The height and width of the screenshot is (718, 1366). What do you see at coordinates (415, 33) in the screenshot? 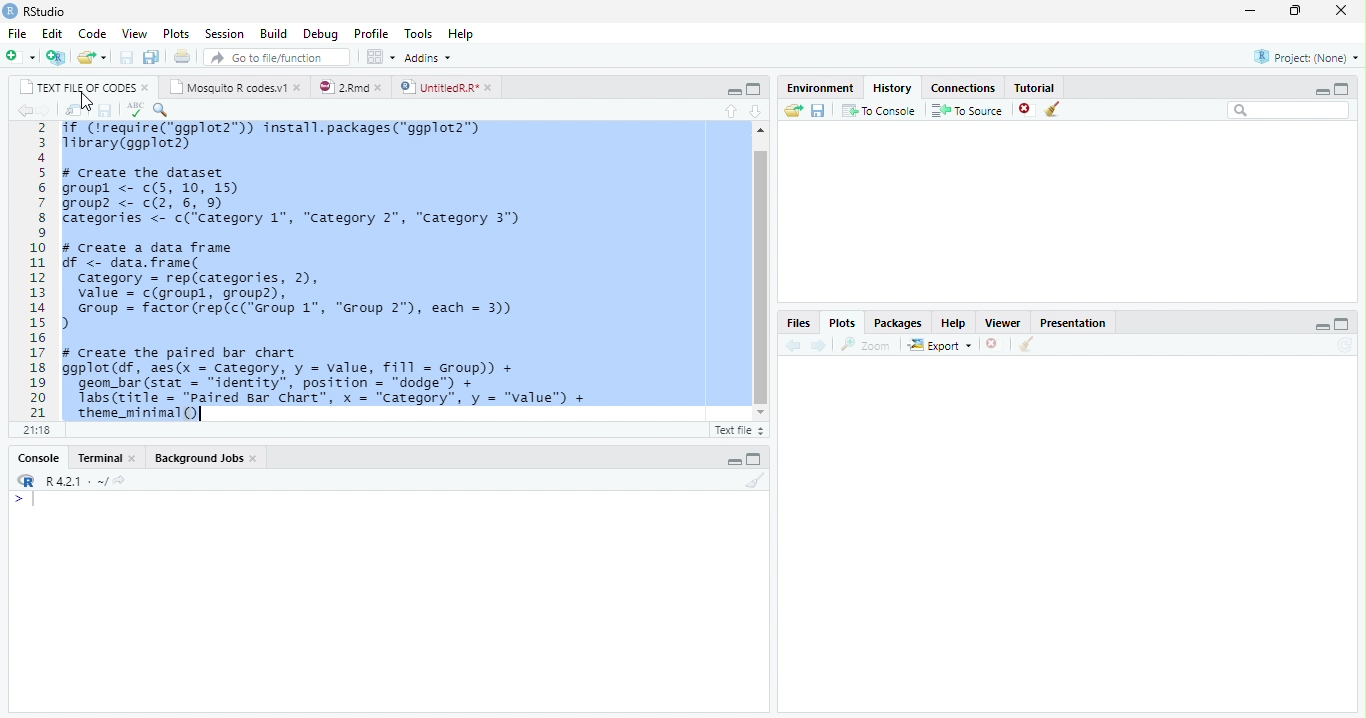
I see `tools` at bounding box center [415, 33].